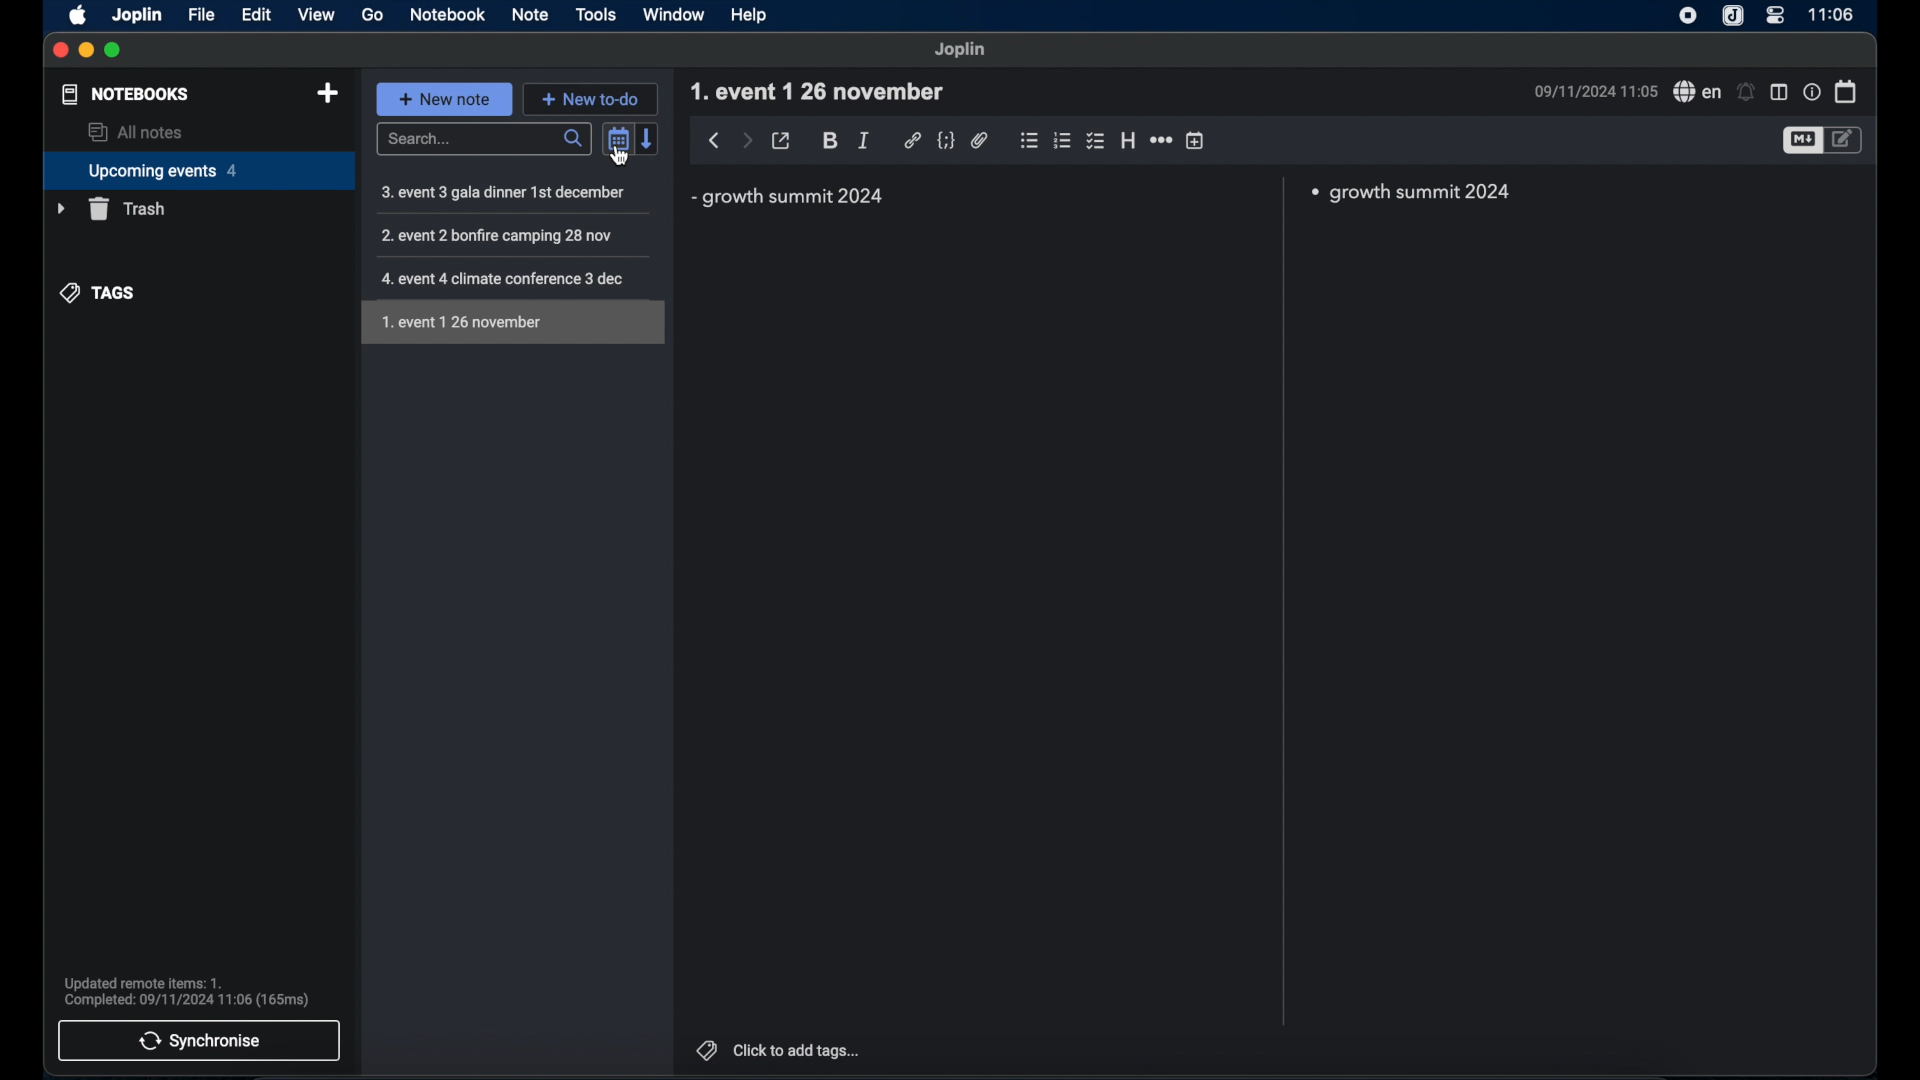 The width and height of the screenshot is (1920, 1080). What do you see at coordinates (194, 987) in the screenshot?
I see `Updated remote items: 1.
Completed: 09/11/2024 11:06 (165ms)` at bounding box center [194, 987].